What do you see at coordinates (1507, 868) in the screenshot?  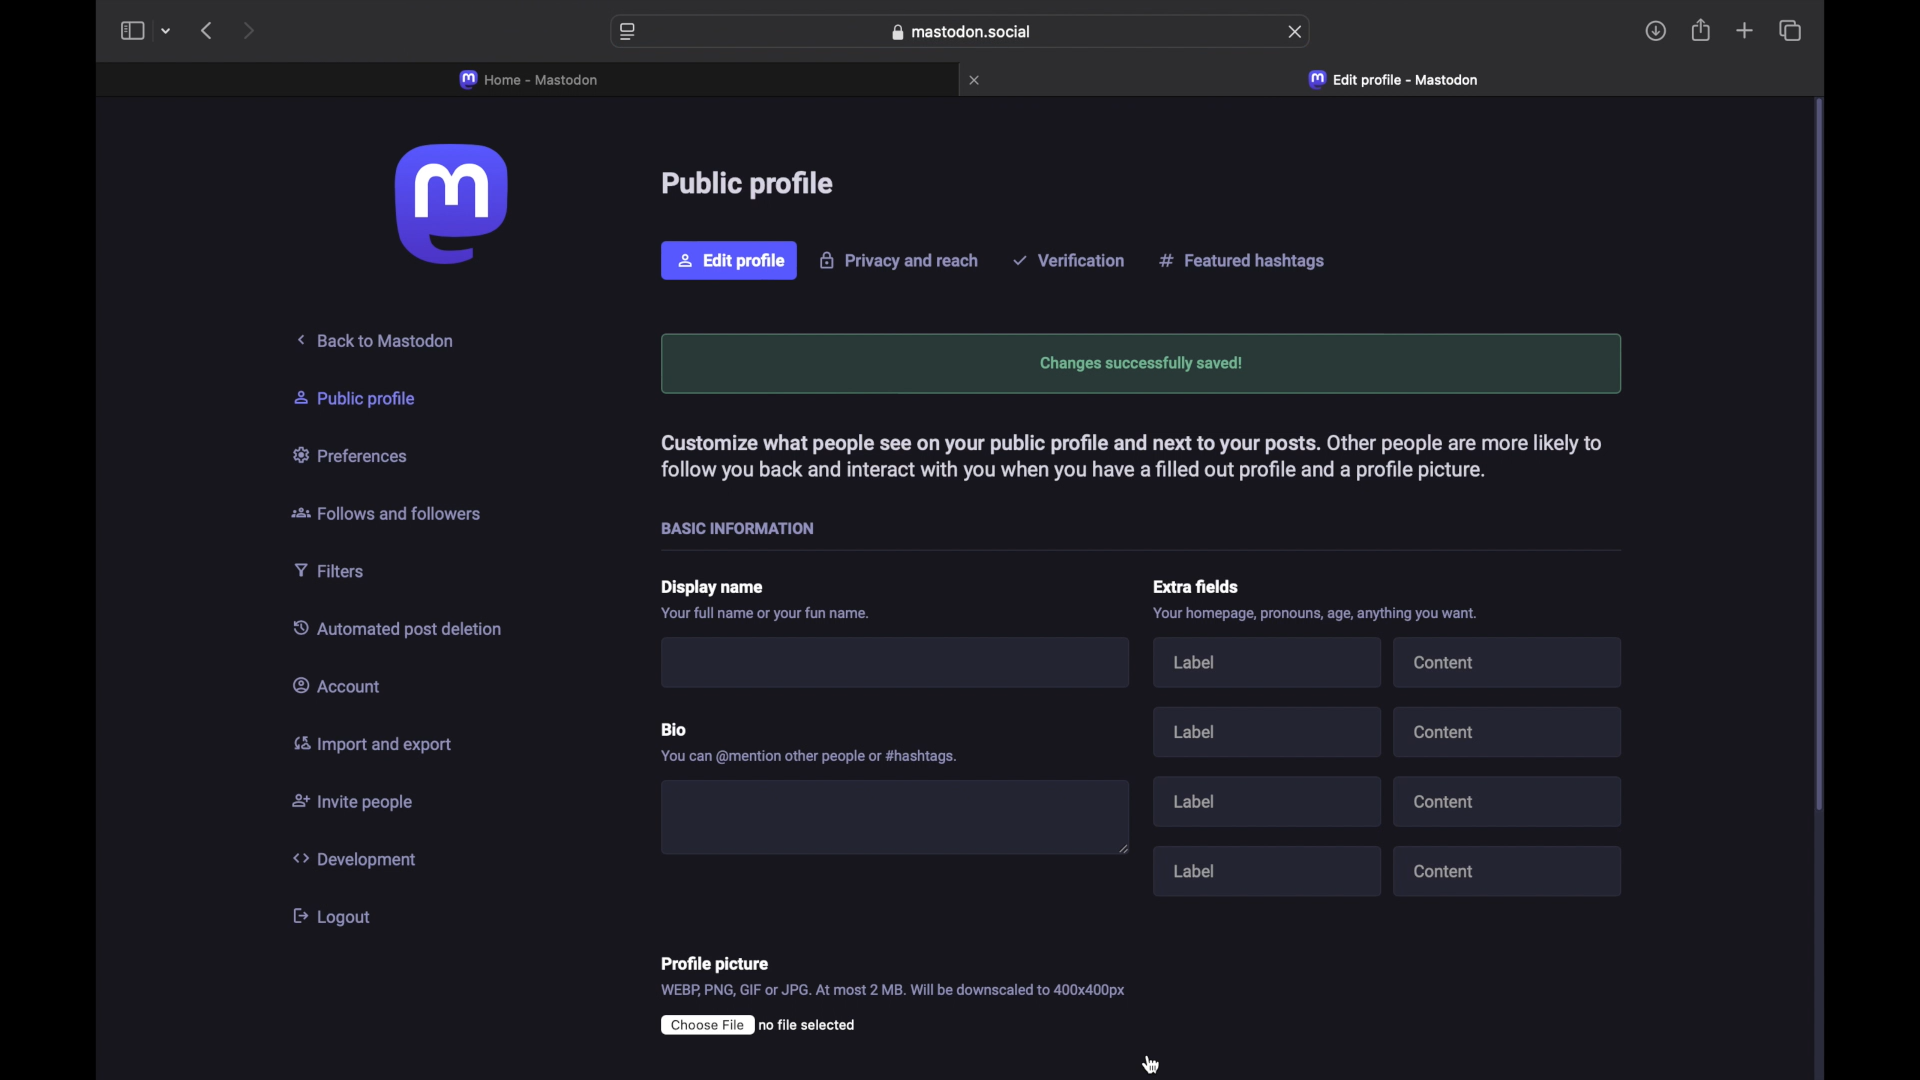 I see `content` at bounding box center [1507, 868].